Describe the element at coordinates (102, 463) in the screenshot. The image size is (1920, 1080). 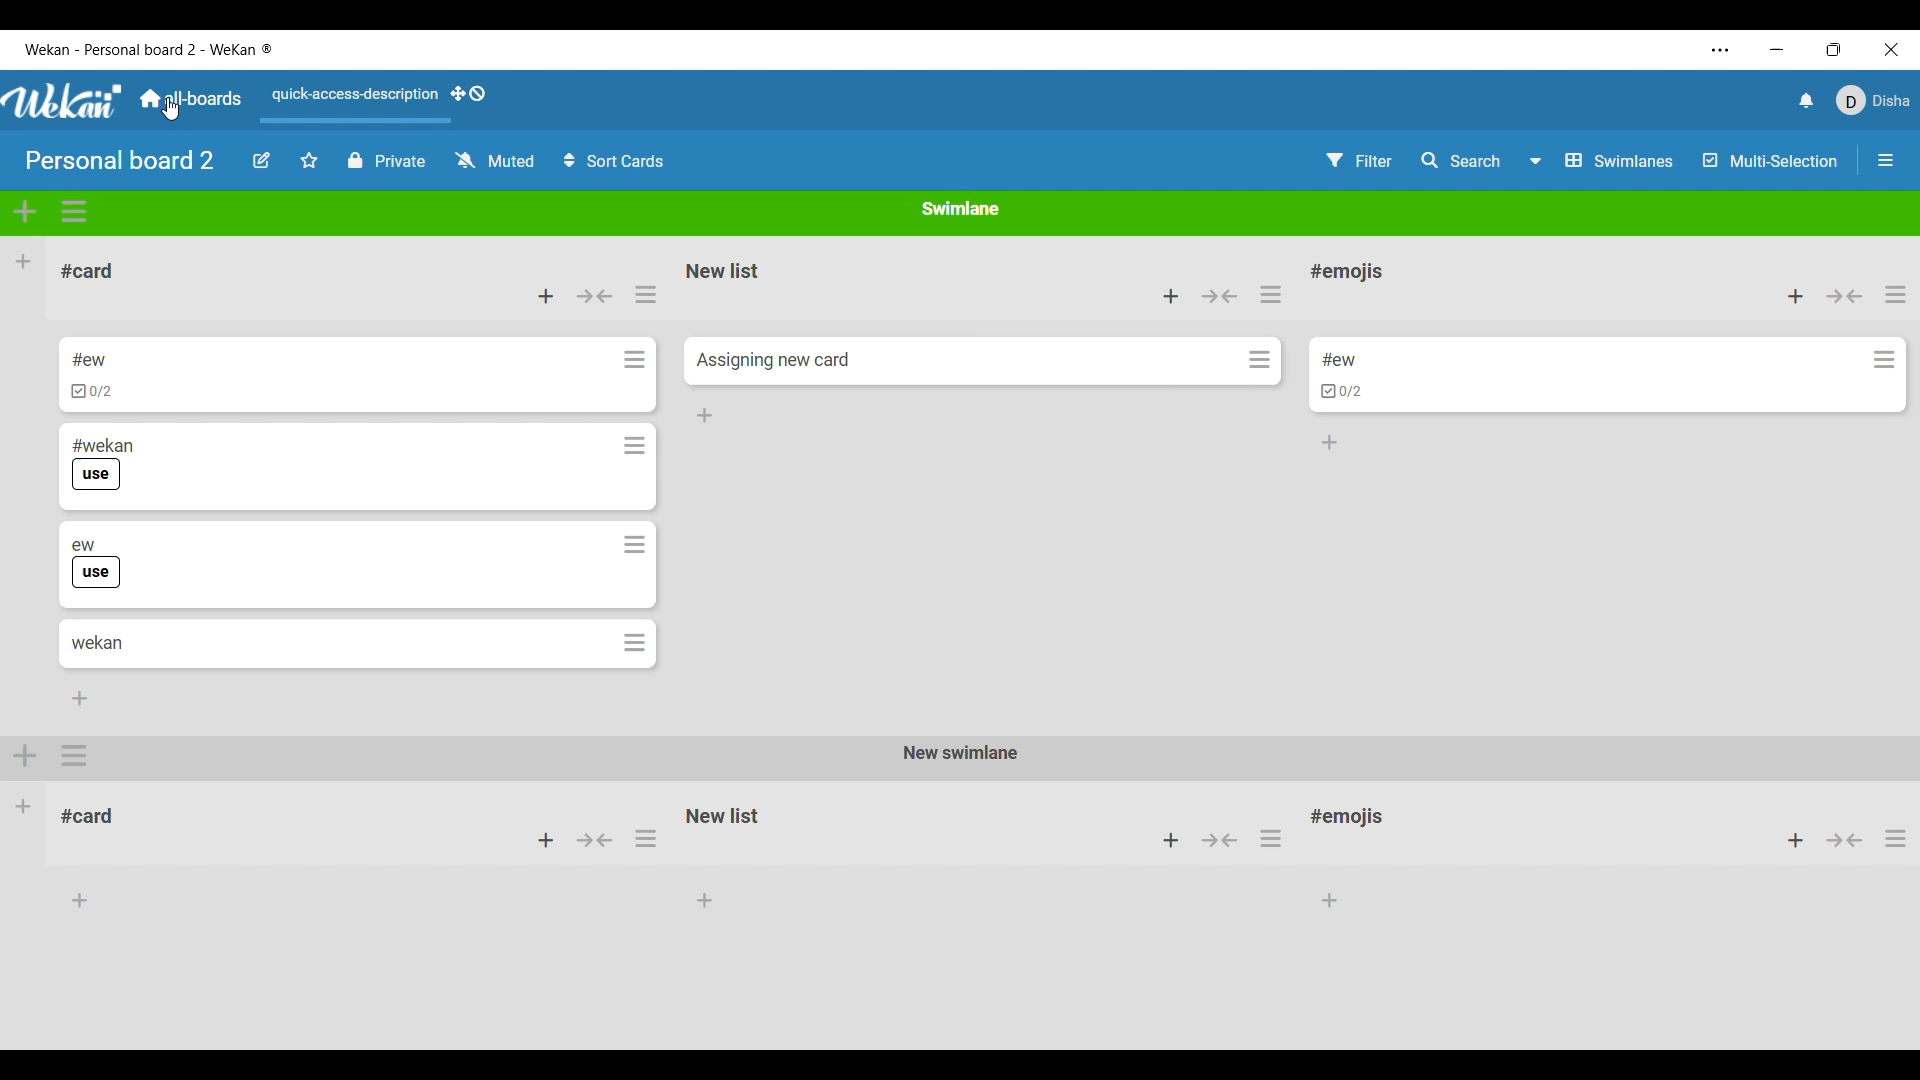
I see `Card name and label` at that location.